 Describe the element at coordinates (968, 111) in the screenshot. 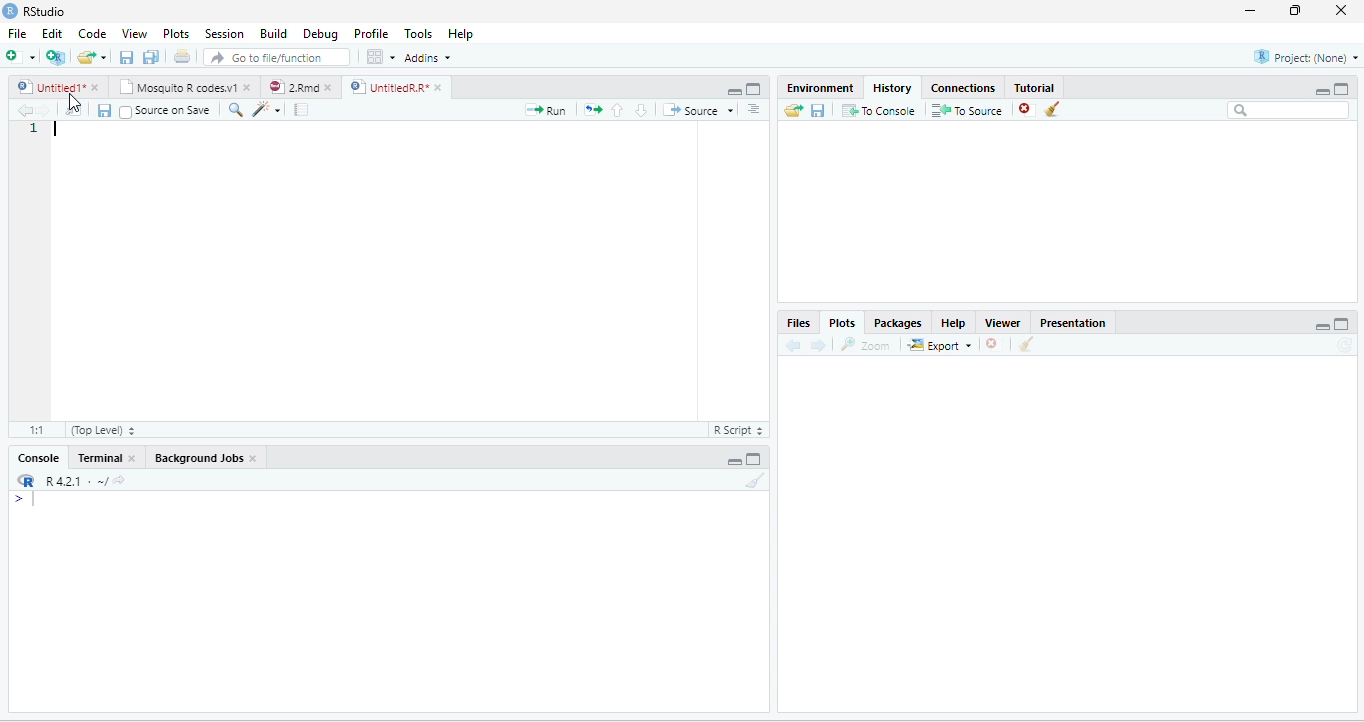

I see `To Source` at that location.